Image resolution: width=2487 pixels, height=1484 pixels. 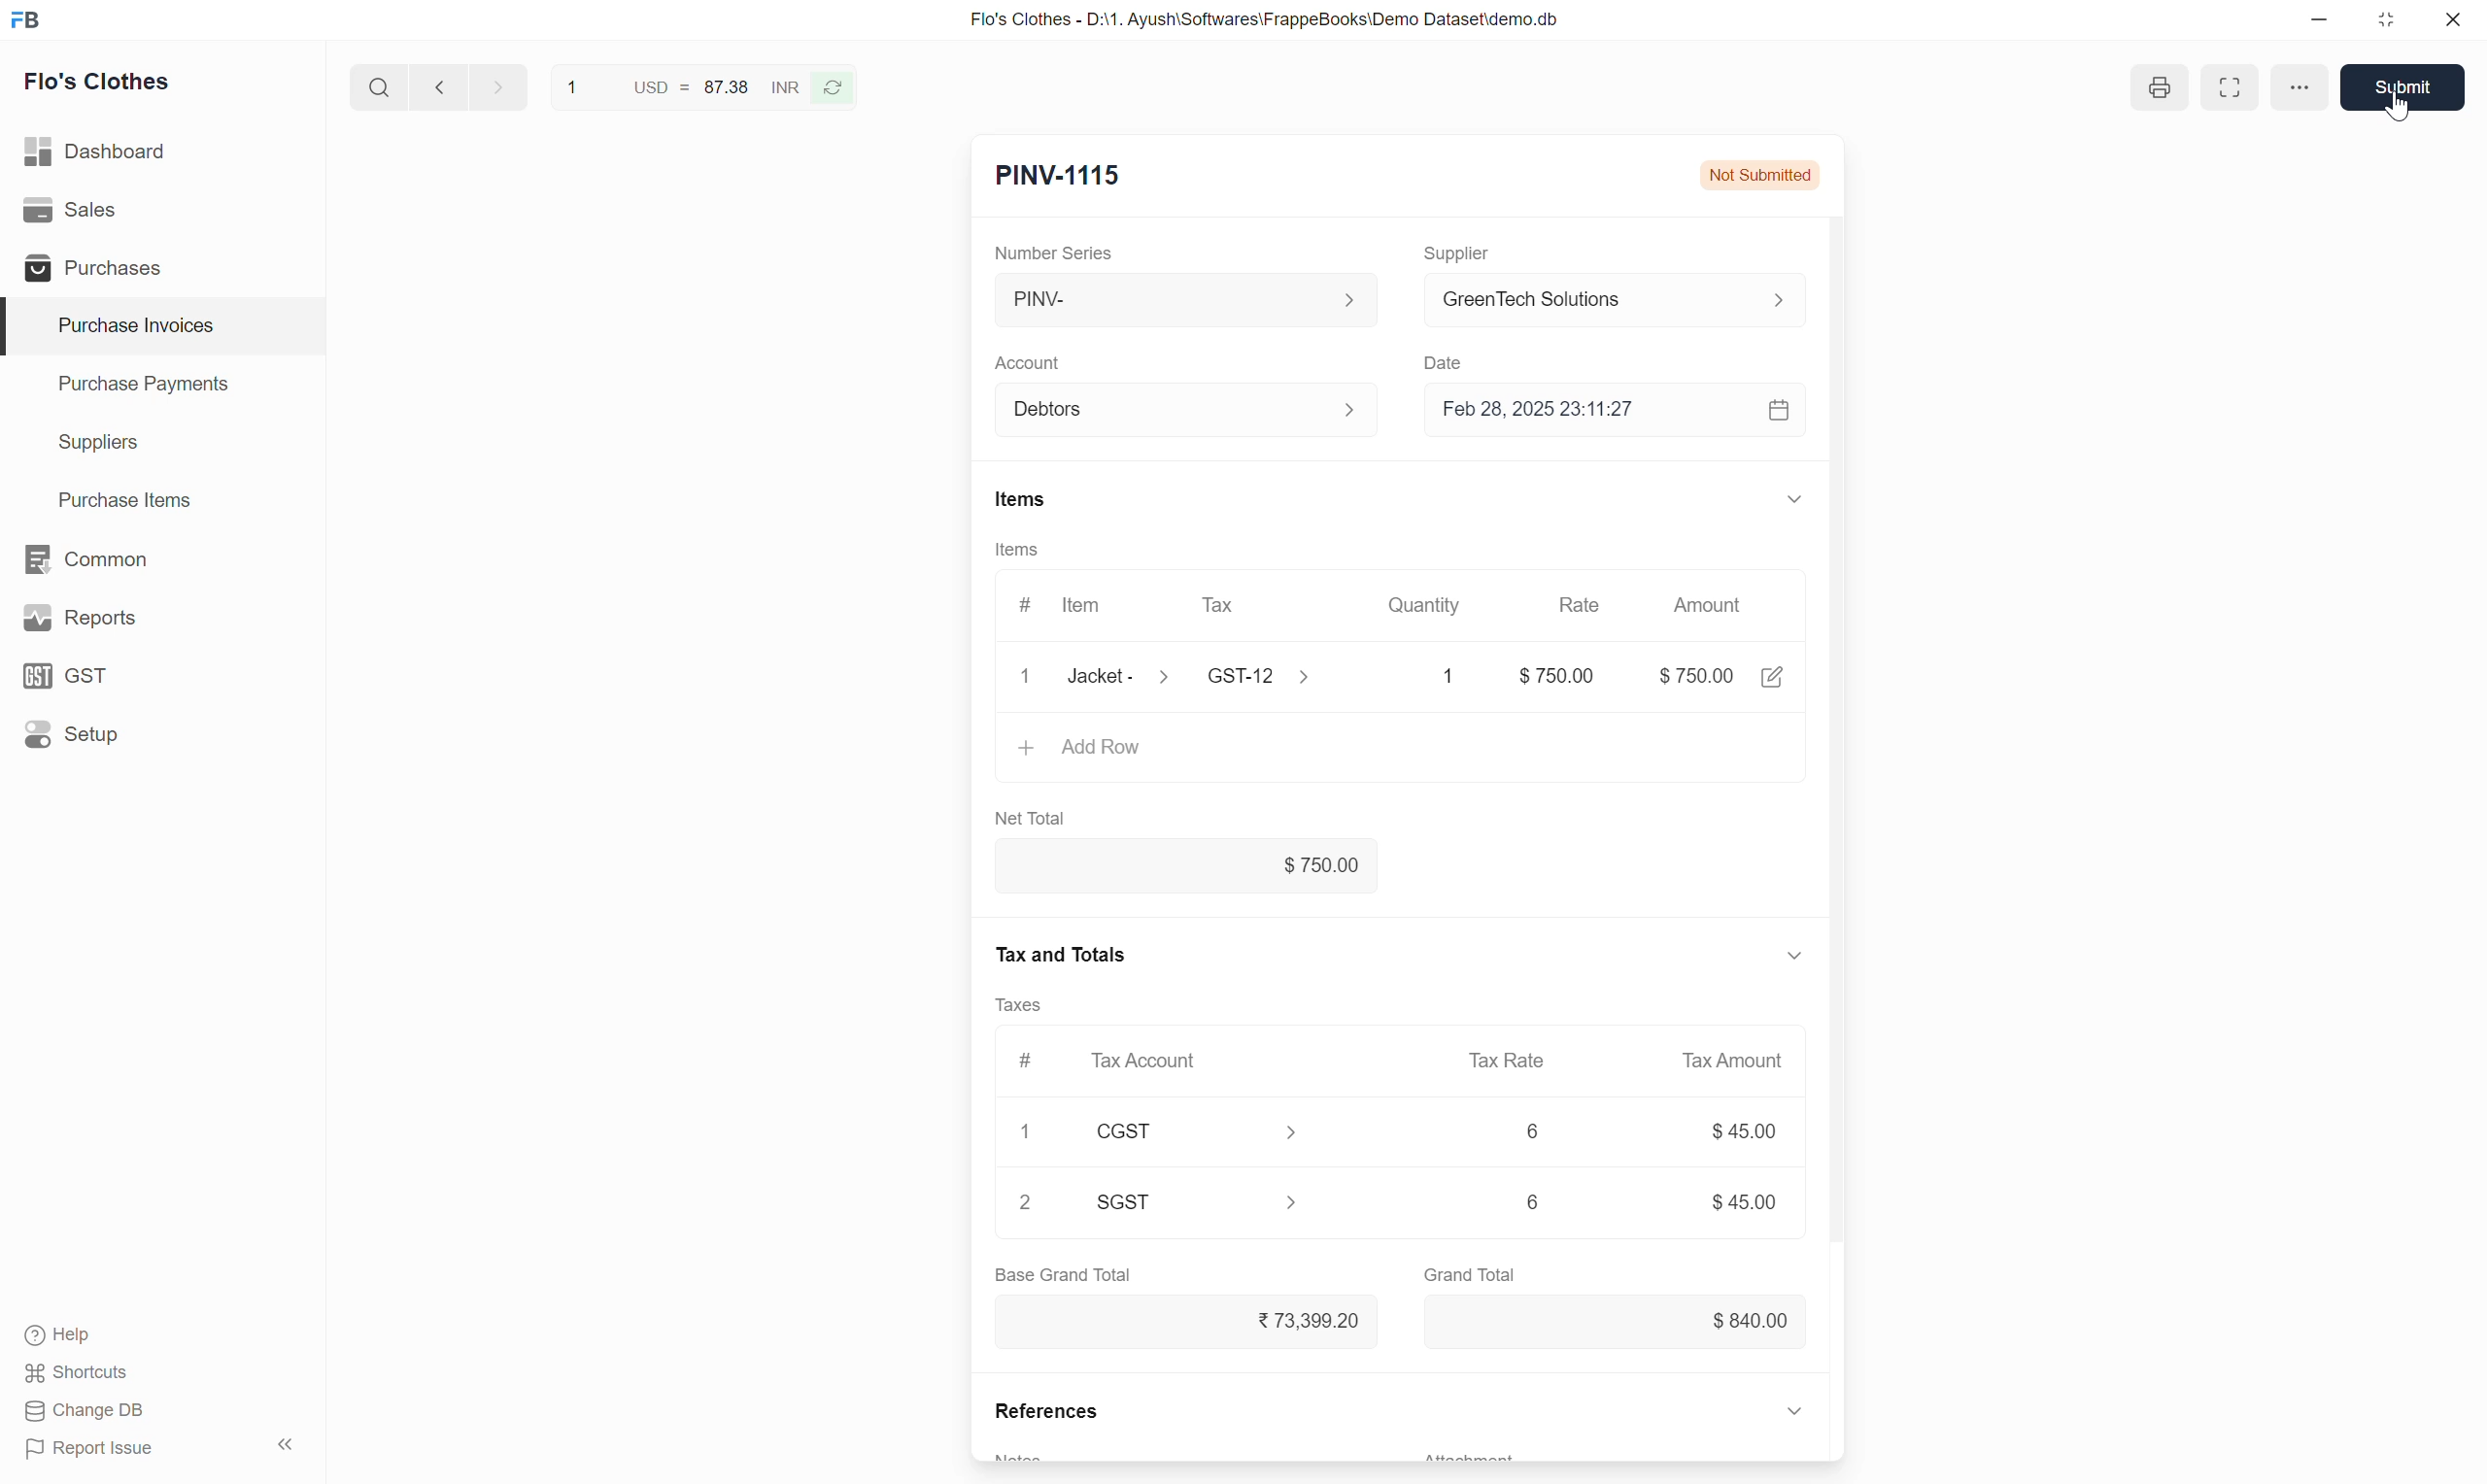 I want to click on Collapse, so click(x=1796, y=499).